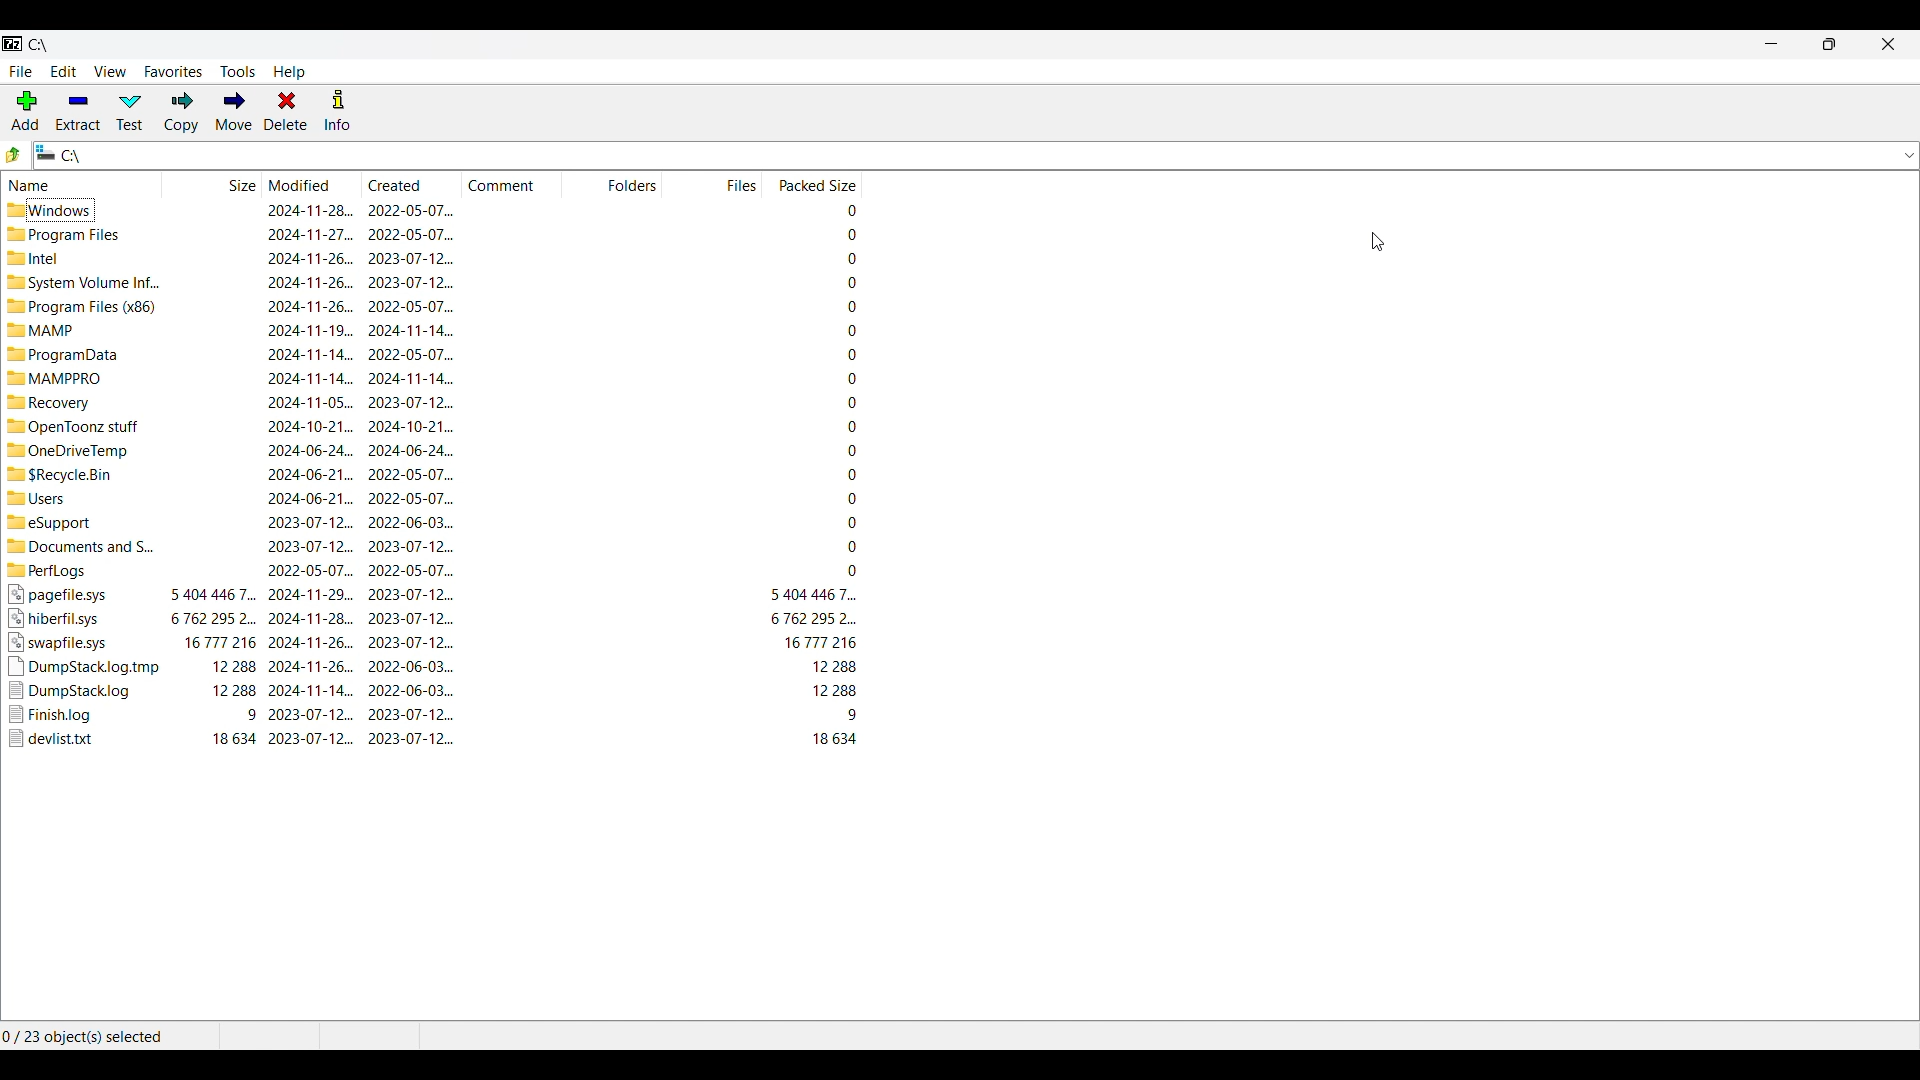 The height and width of the screenshot is (1080, 1920). What do you see at coordinates (12, 45) in the screenshot?
I see `Software name and logo` at bounding box center [12, 45].